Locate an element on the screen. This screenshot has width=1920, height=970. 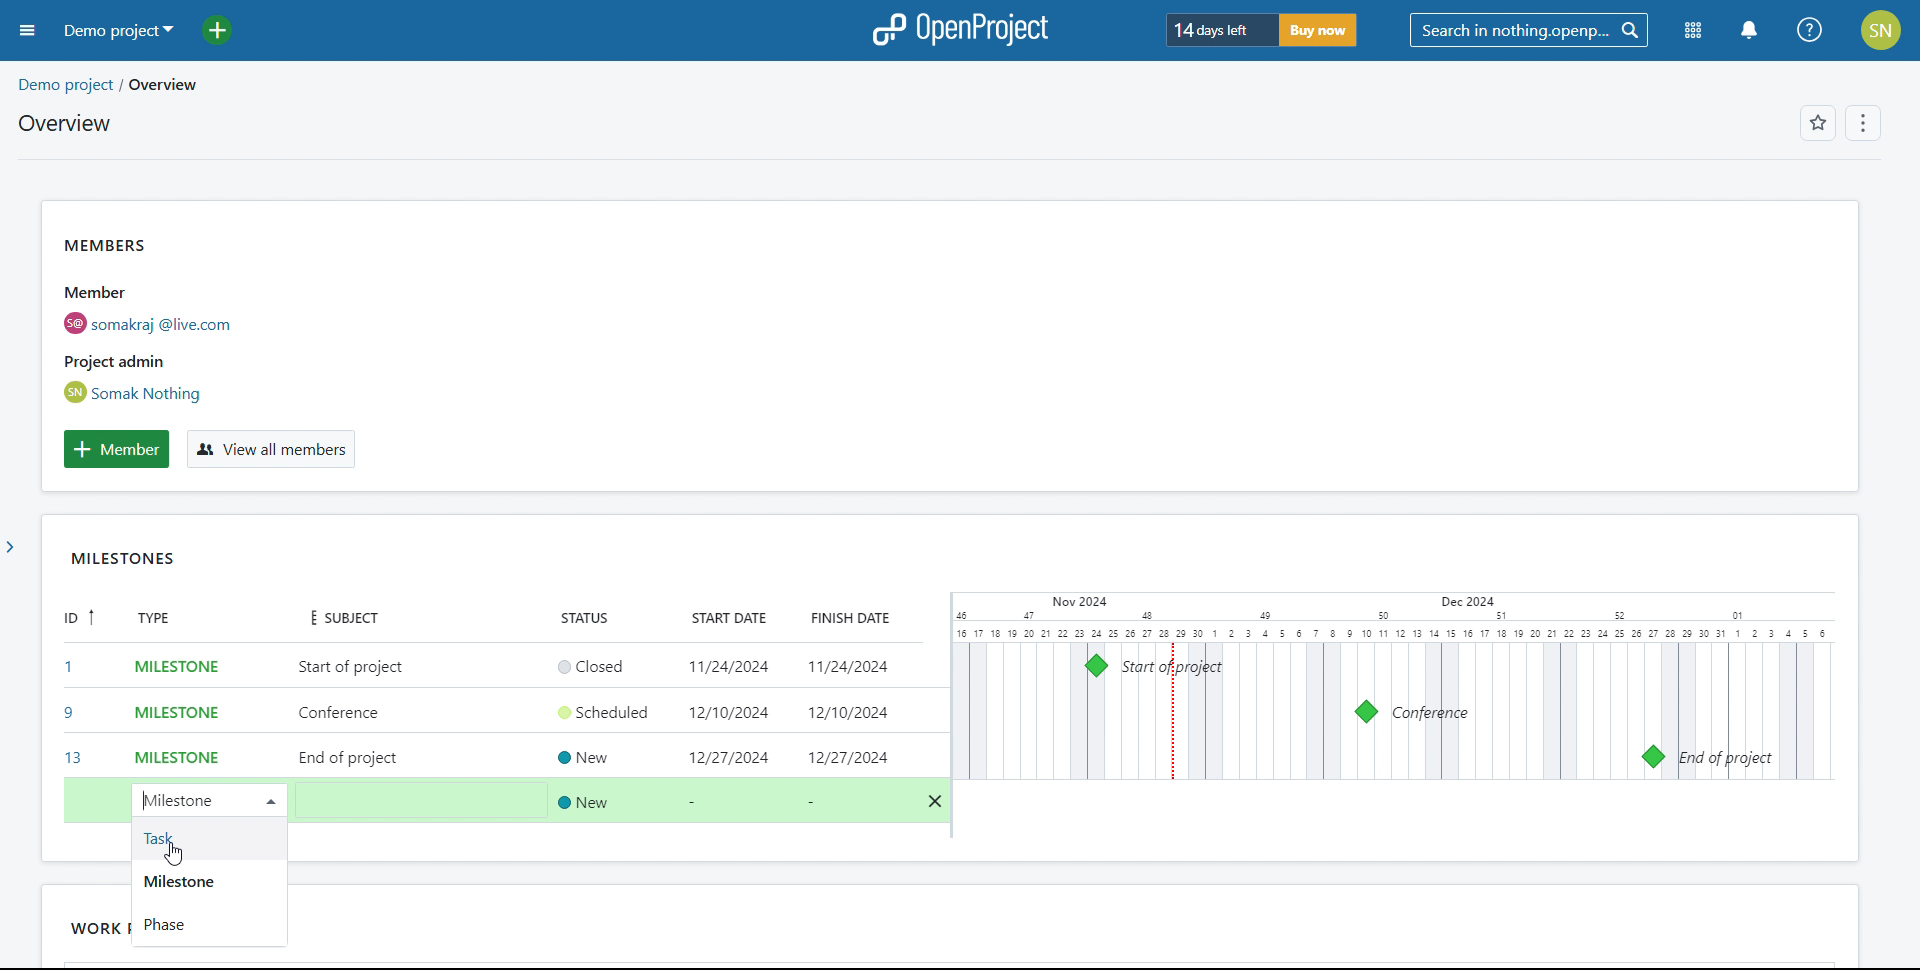
set status is located at coordinates (609, 729).